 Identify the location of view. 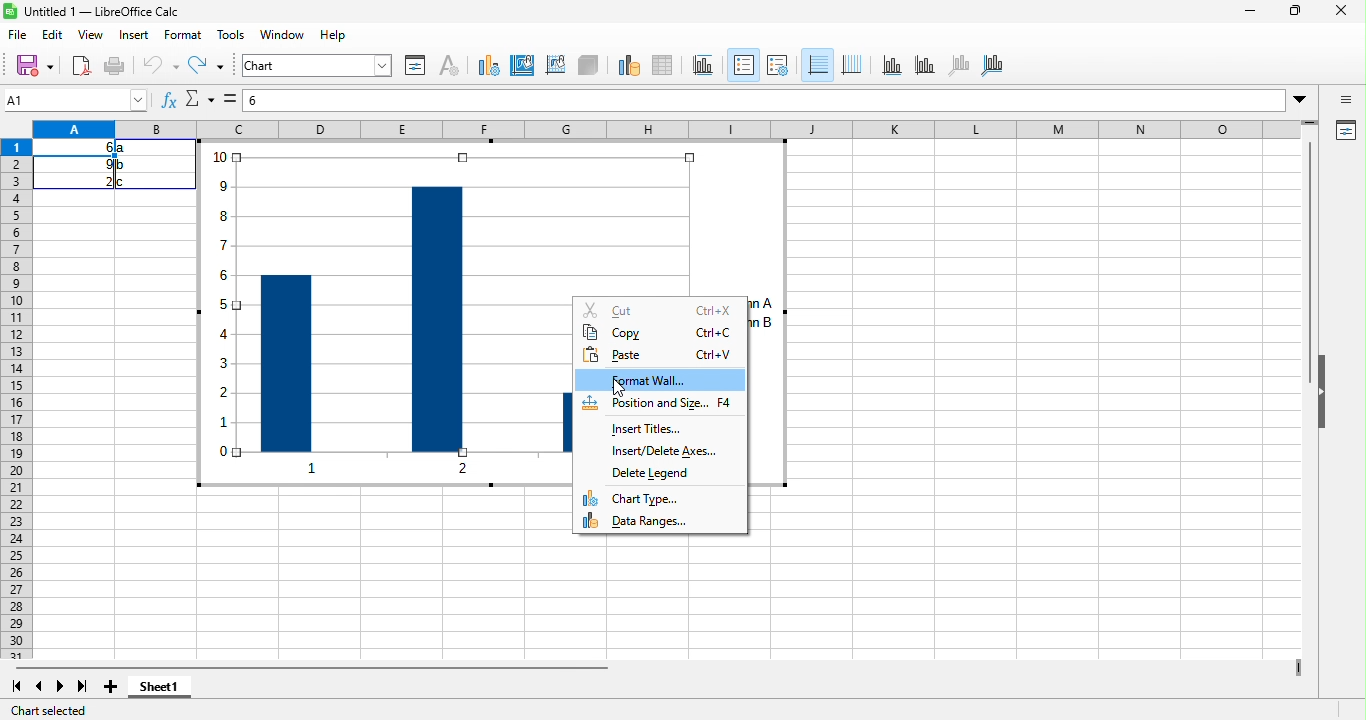
(91, 35).